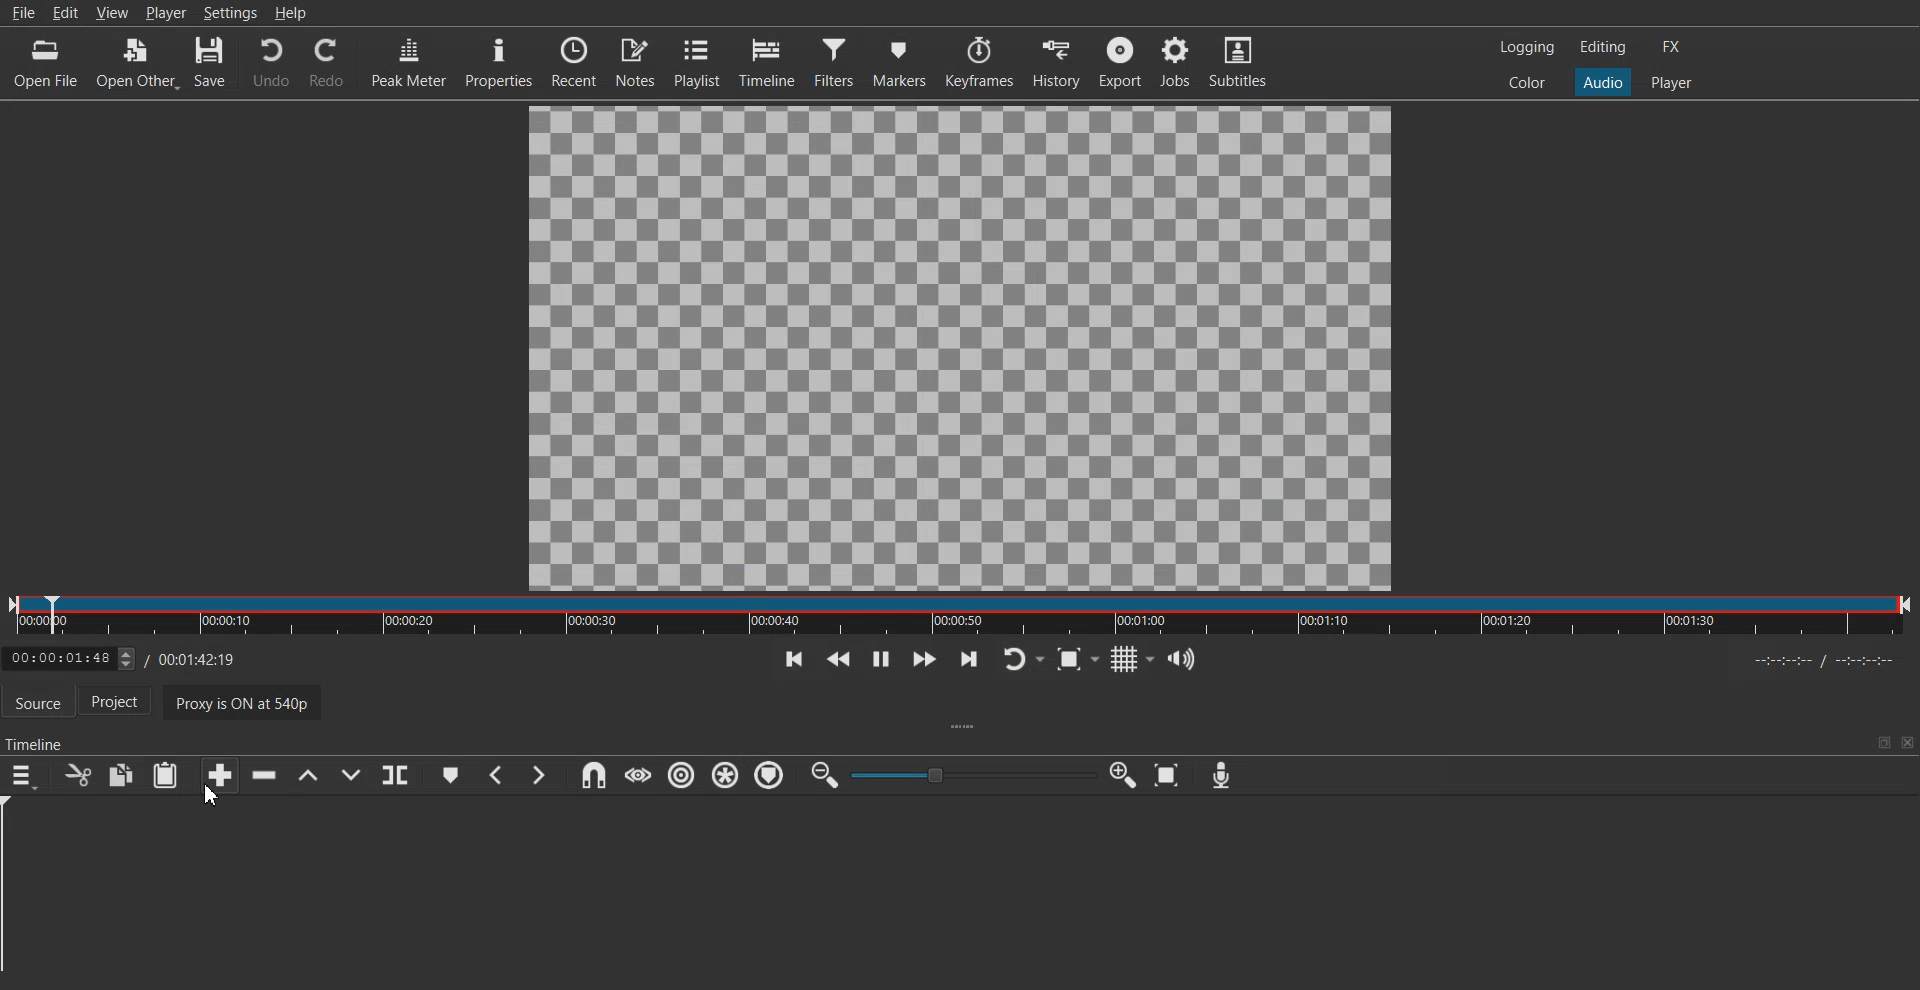  Describe the element at coordinates (1242, 62) in the screenshot. I see `Subtitles` at that location.